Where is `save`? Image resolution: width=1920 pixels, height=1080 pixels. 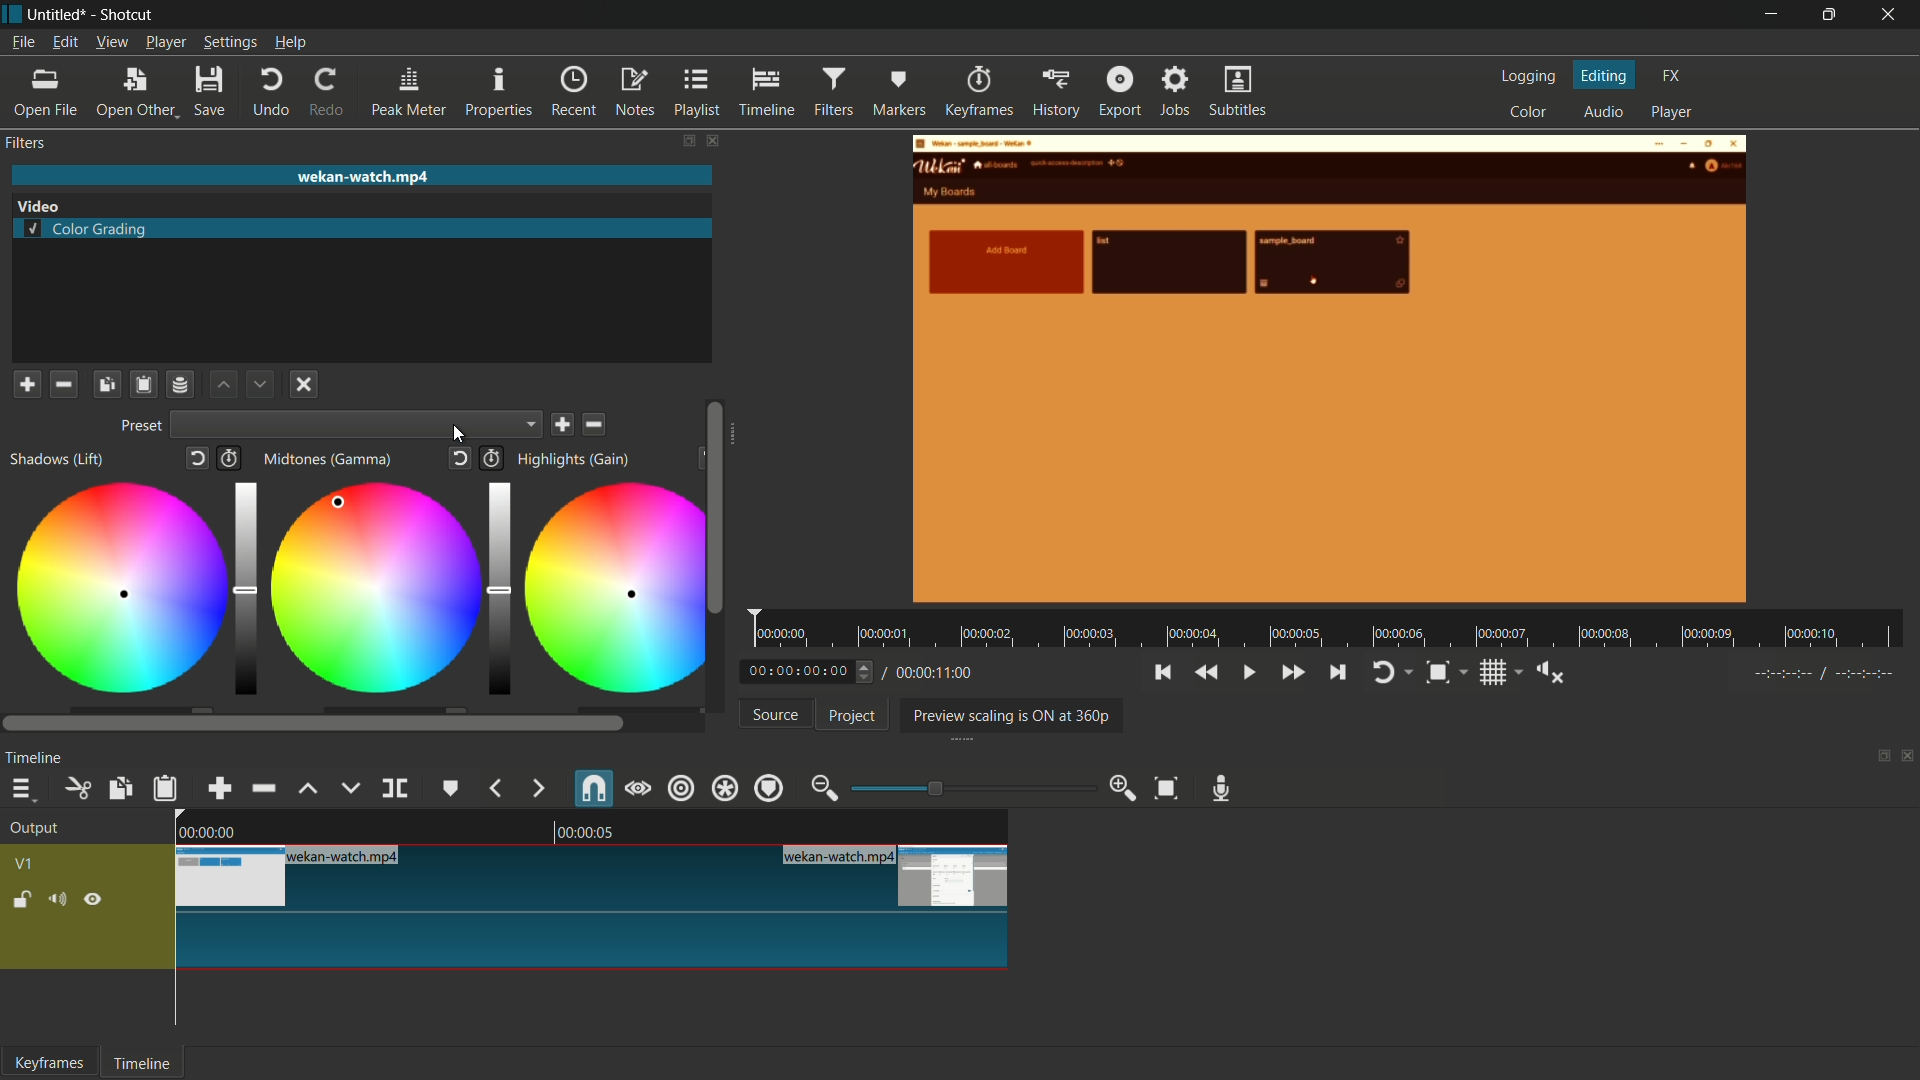
save is located at coordinates (562, 425).